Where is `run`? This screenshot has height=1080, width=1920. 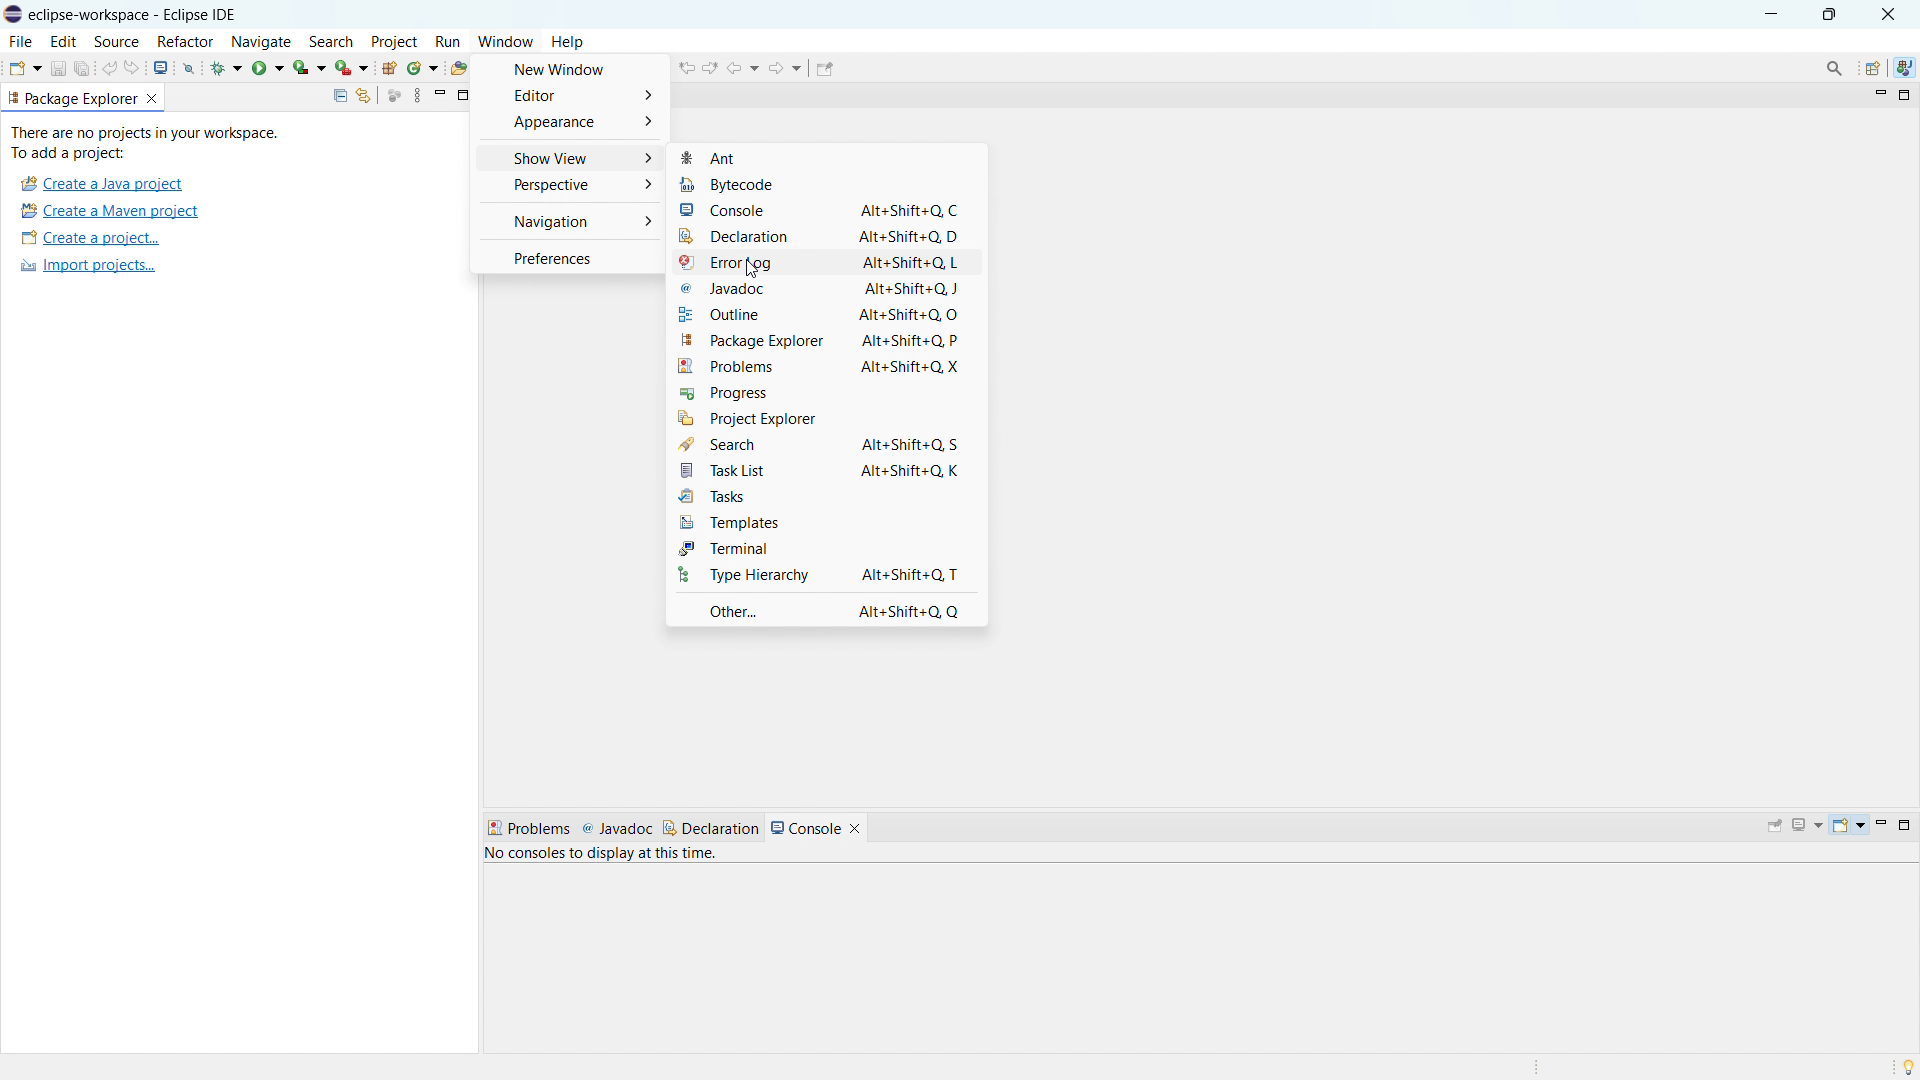
run is located at coordinates (268, 68).